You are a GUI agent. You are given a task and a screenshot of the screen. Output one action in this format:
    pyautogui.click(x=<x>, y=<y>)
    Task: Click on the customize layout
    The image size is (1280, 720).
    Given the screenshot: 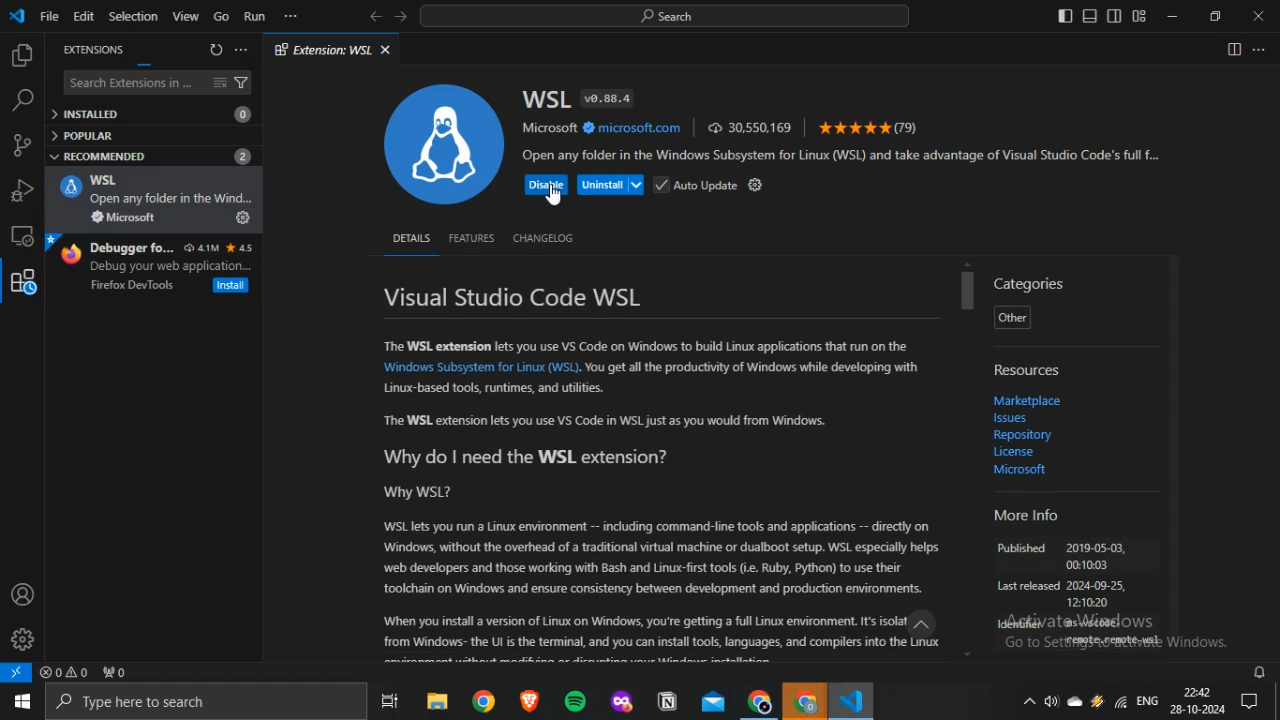 What is the action you would take?
    pyautogui.click(x=1139, y=16)
    